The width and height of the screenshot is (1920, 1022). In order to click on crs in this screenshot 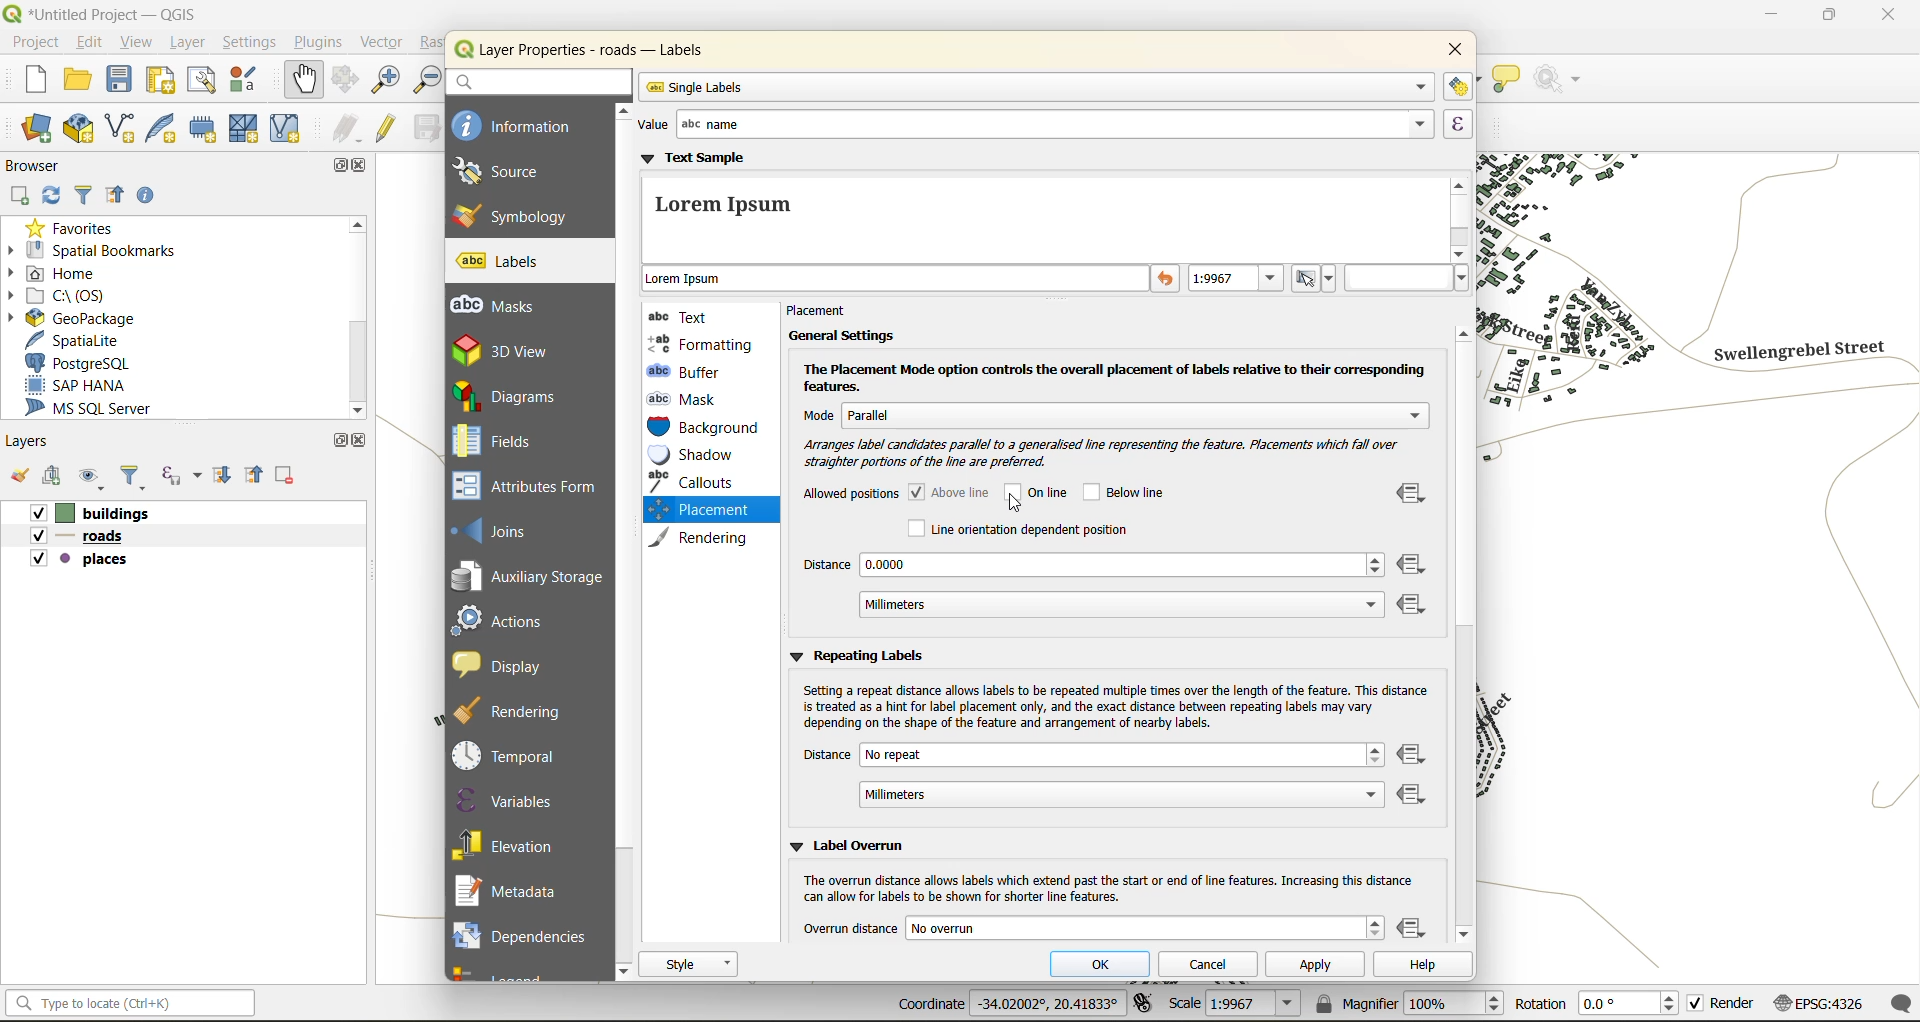, I will do `click(1817, 999)`.